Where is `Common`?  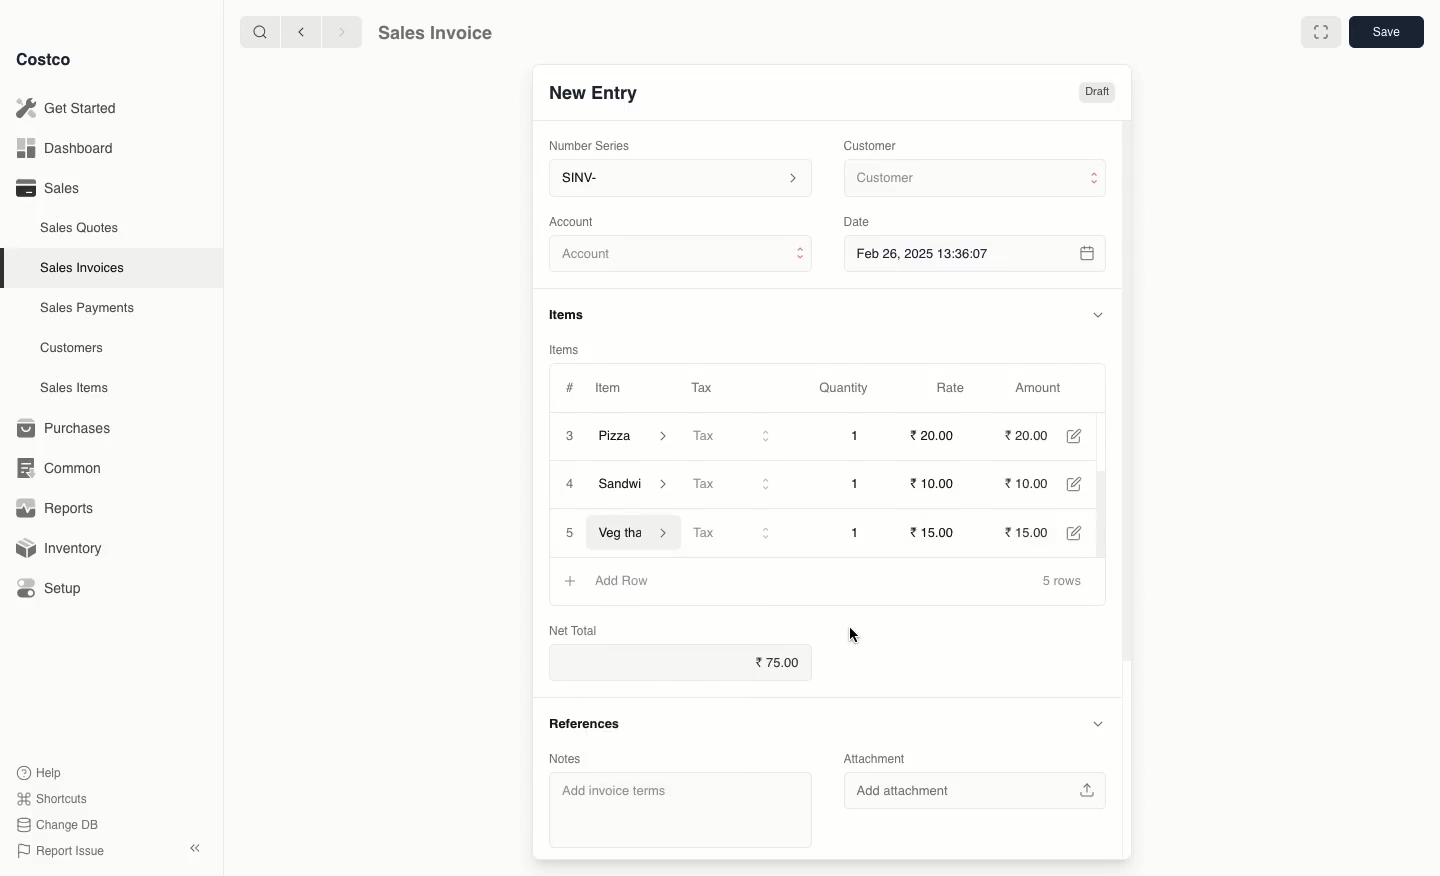 Common is located at coordinates (68, 468).